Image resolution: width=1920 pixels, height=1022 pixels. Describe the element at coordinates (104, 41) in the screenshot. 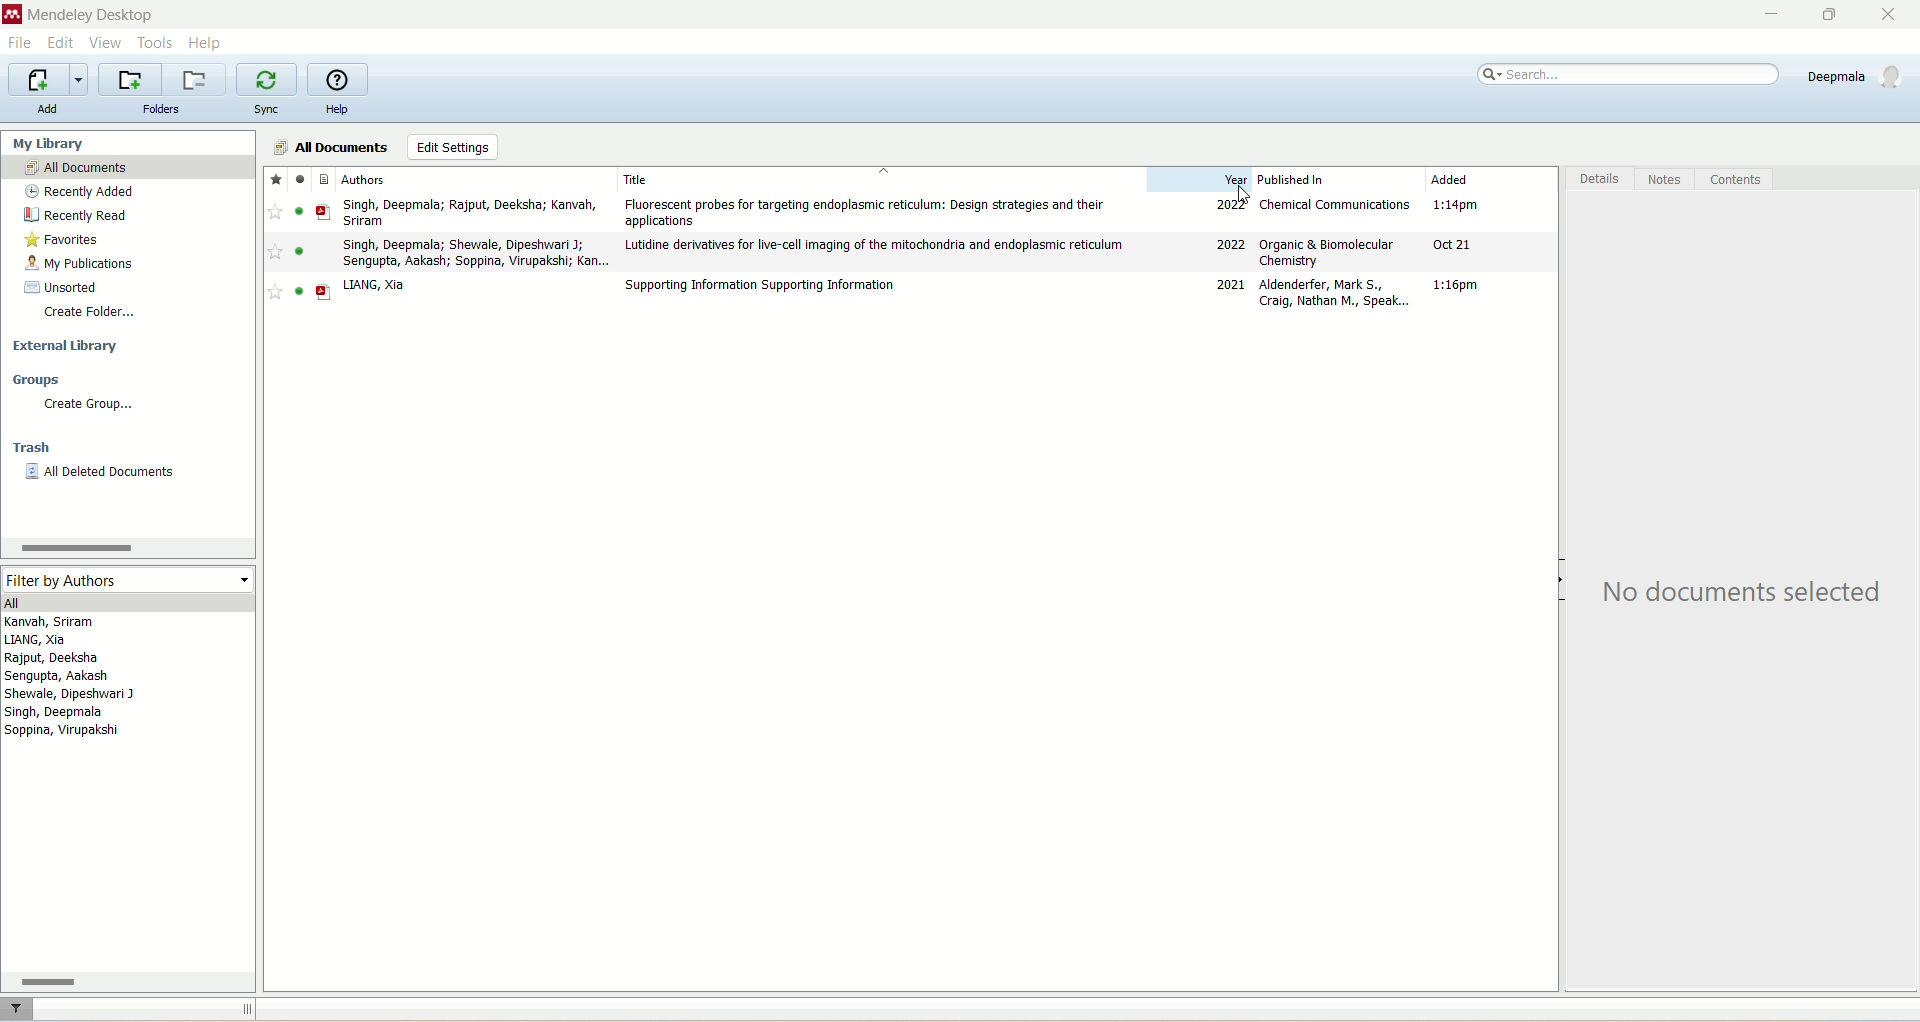

I see `view` at that location.